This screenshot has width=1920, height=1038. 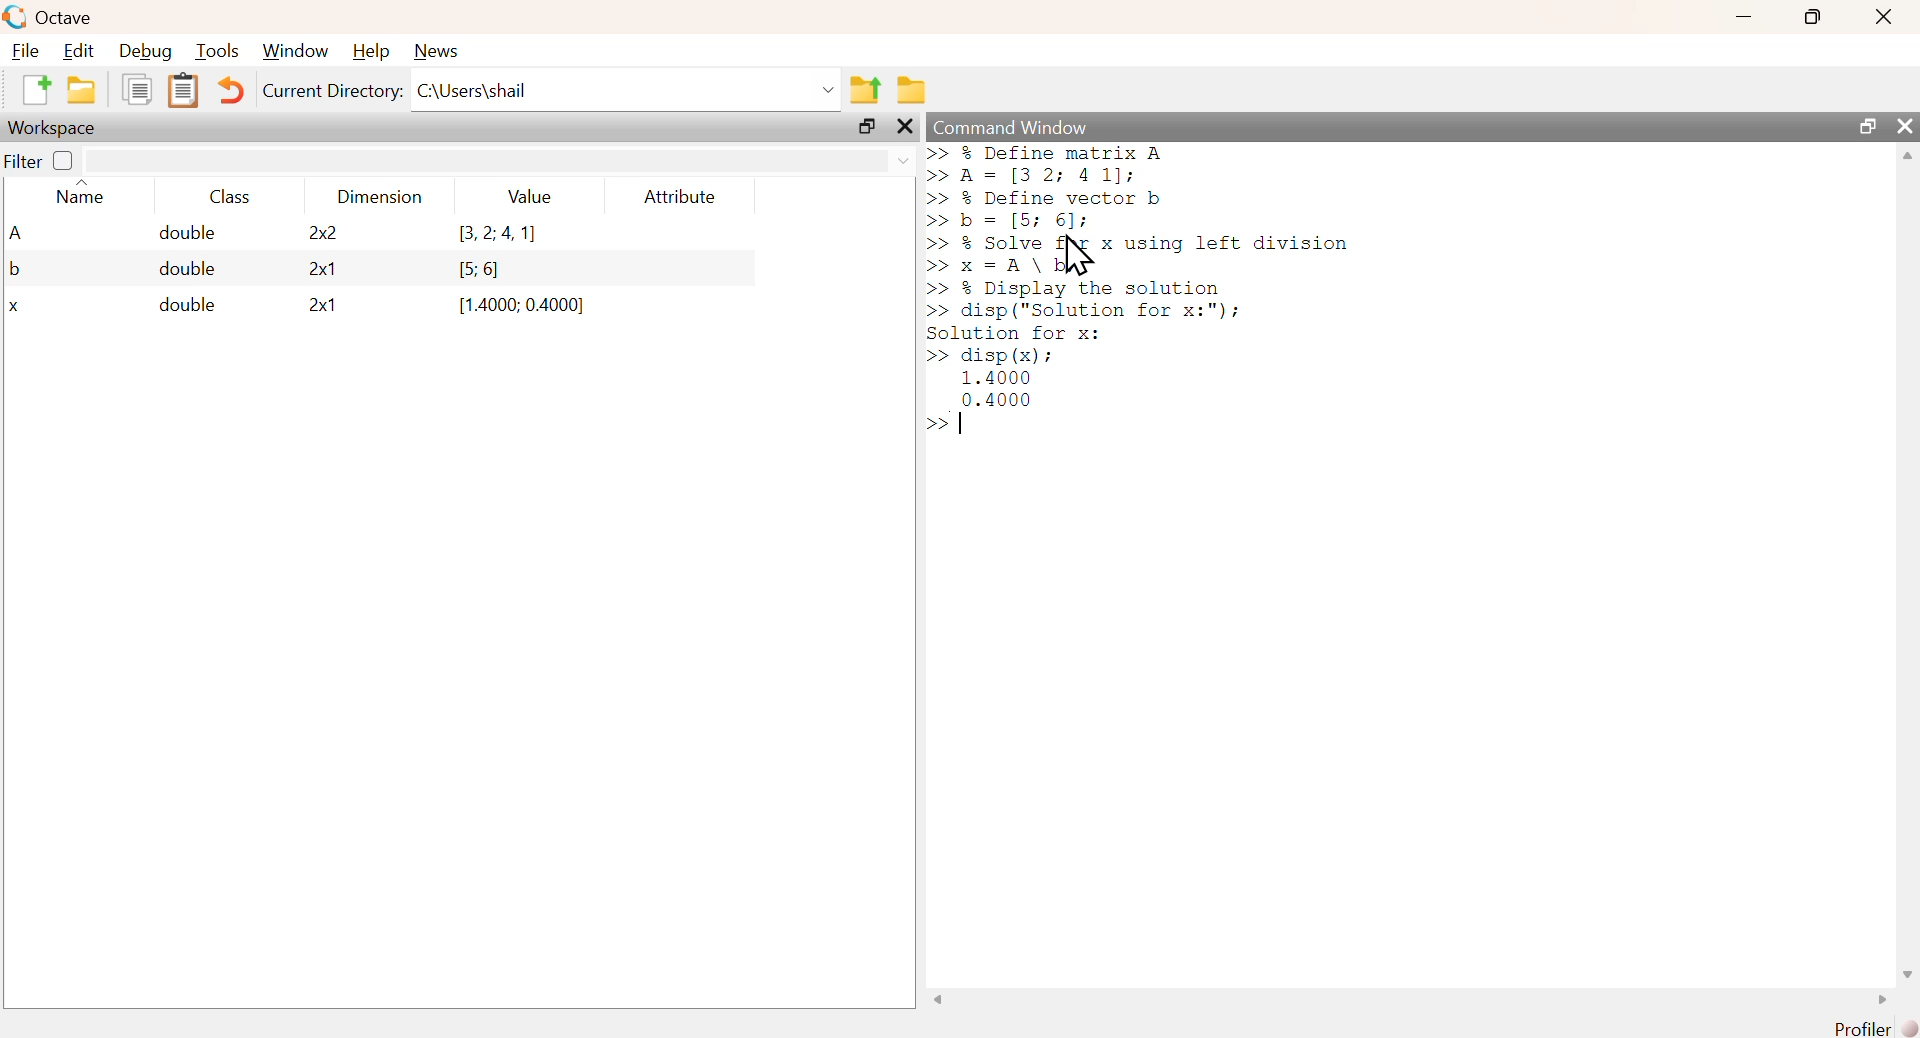 What do you see at coordinates (310, 234) in the screenshot?
I see `2x2` at bounding box center [310, 234].